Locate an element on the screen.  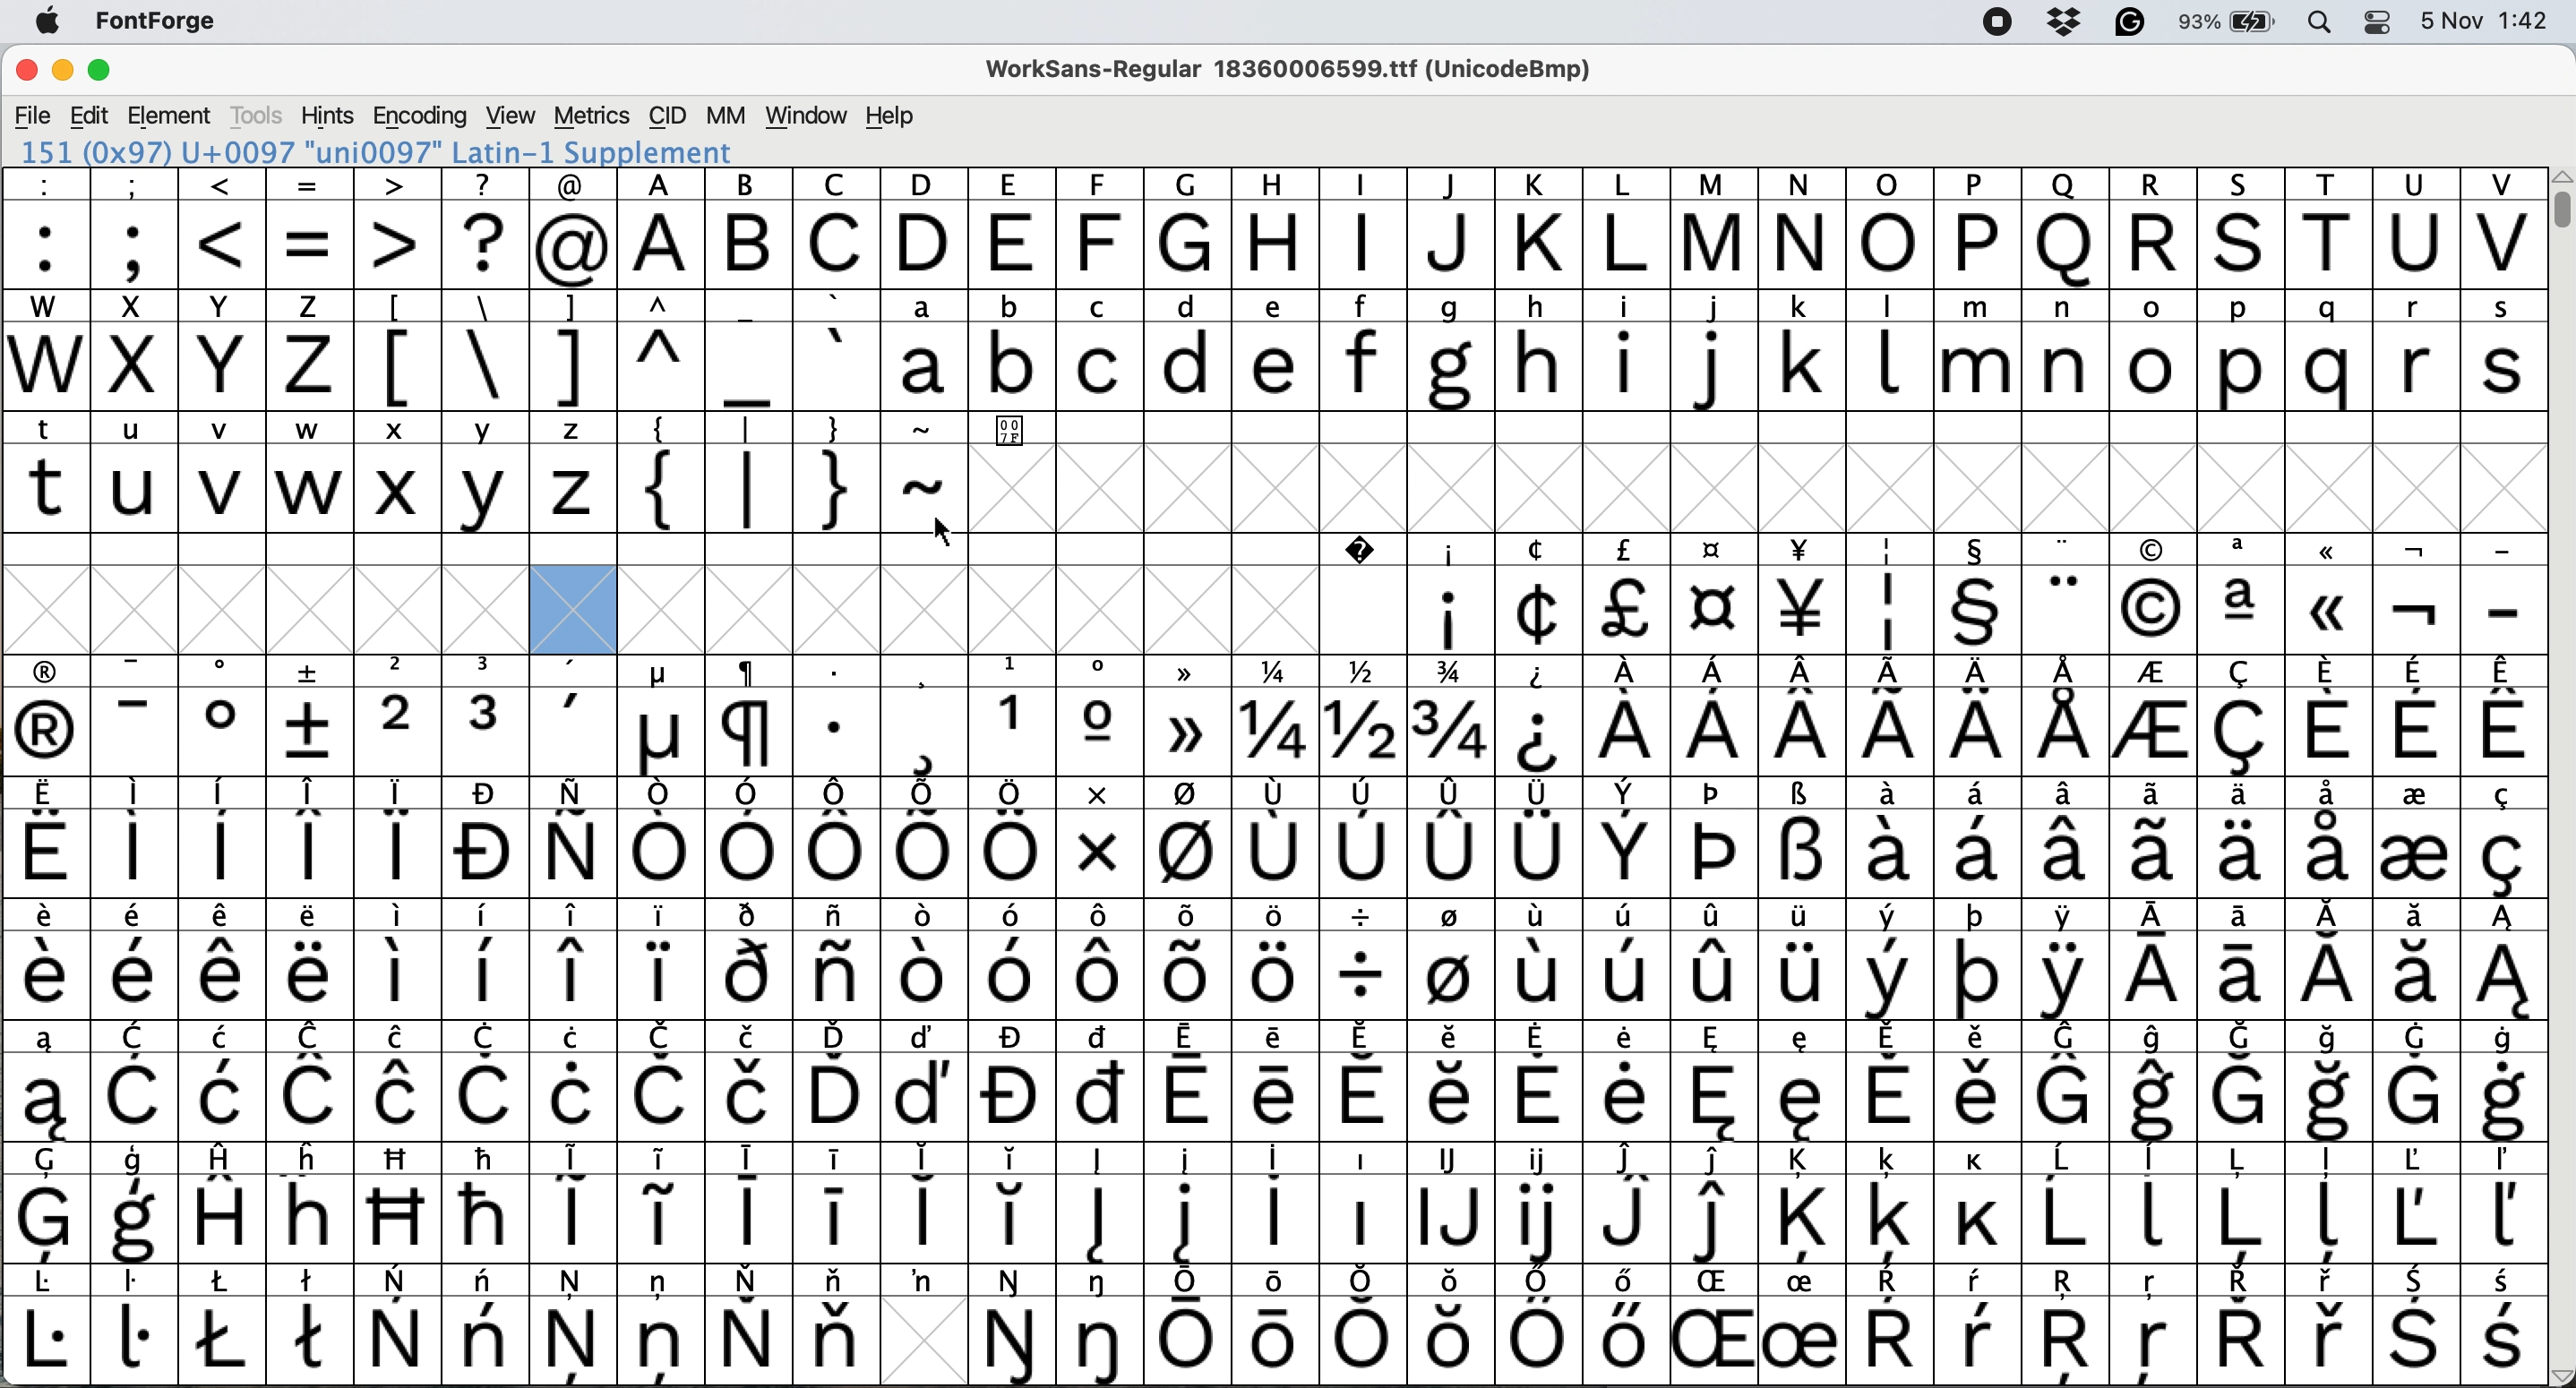
symbol is located at coordinates (2070, 837).